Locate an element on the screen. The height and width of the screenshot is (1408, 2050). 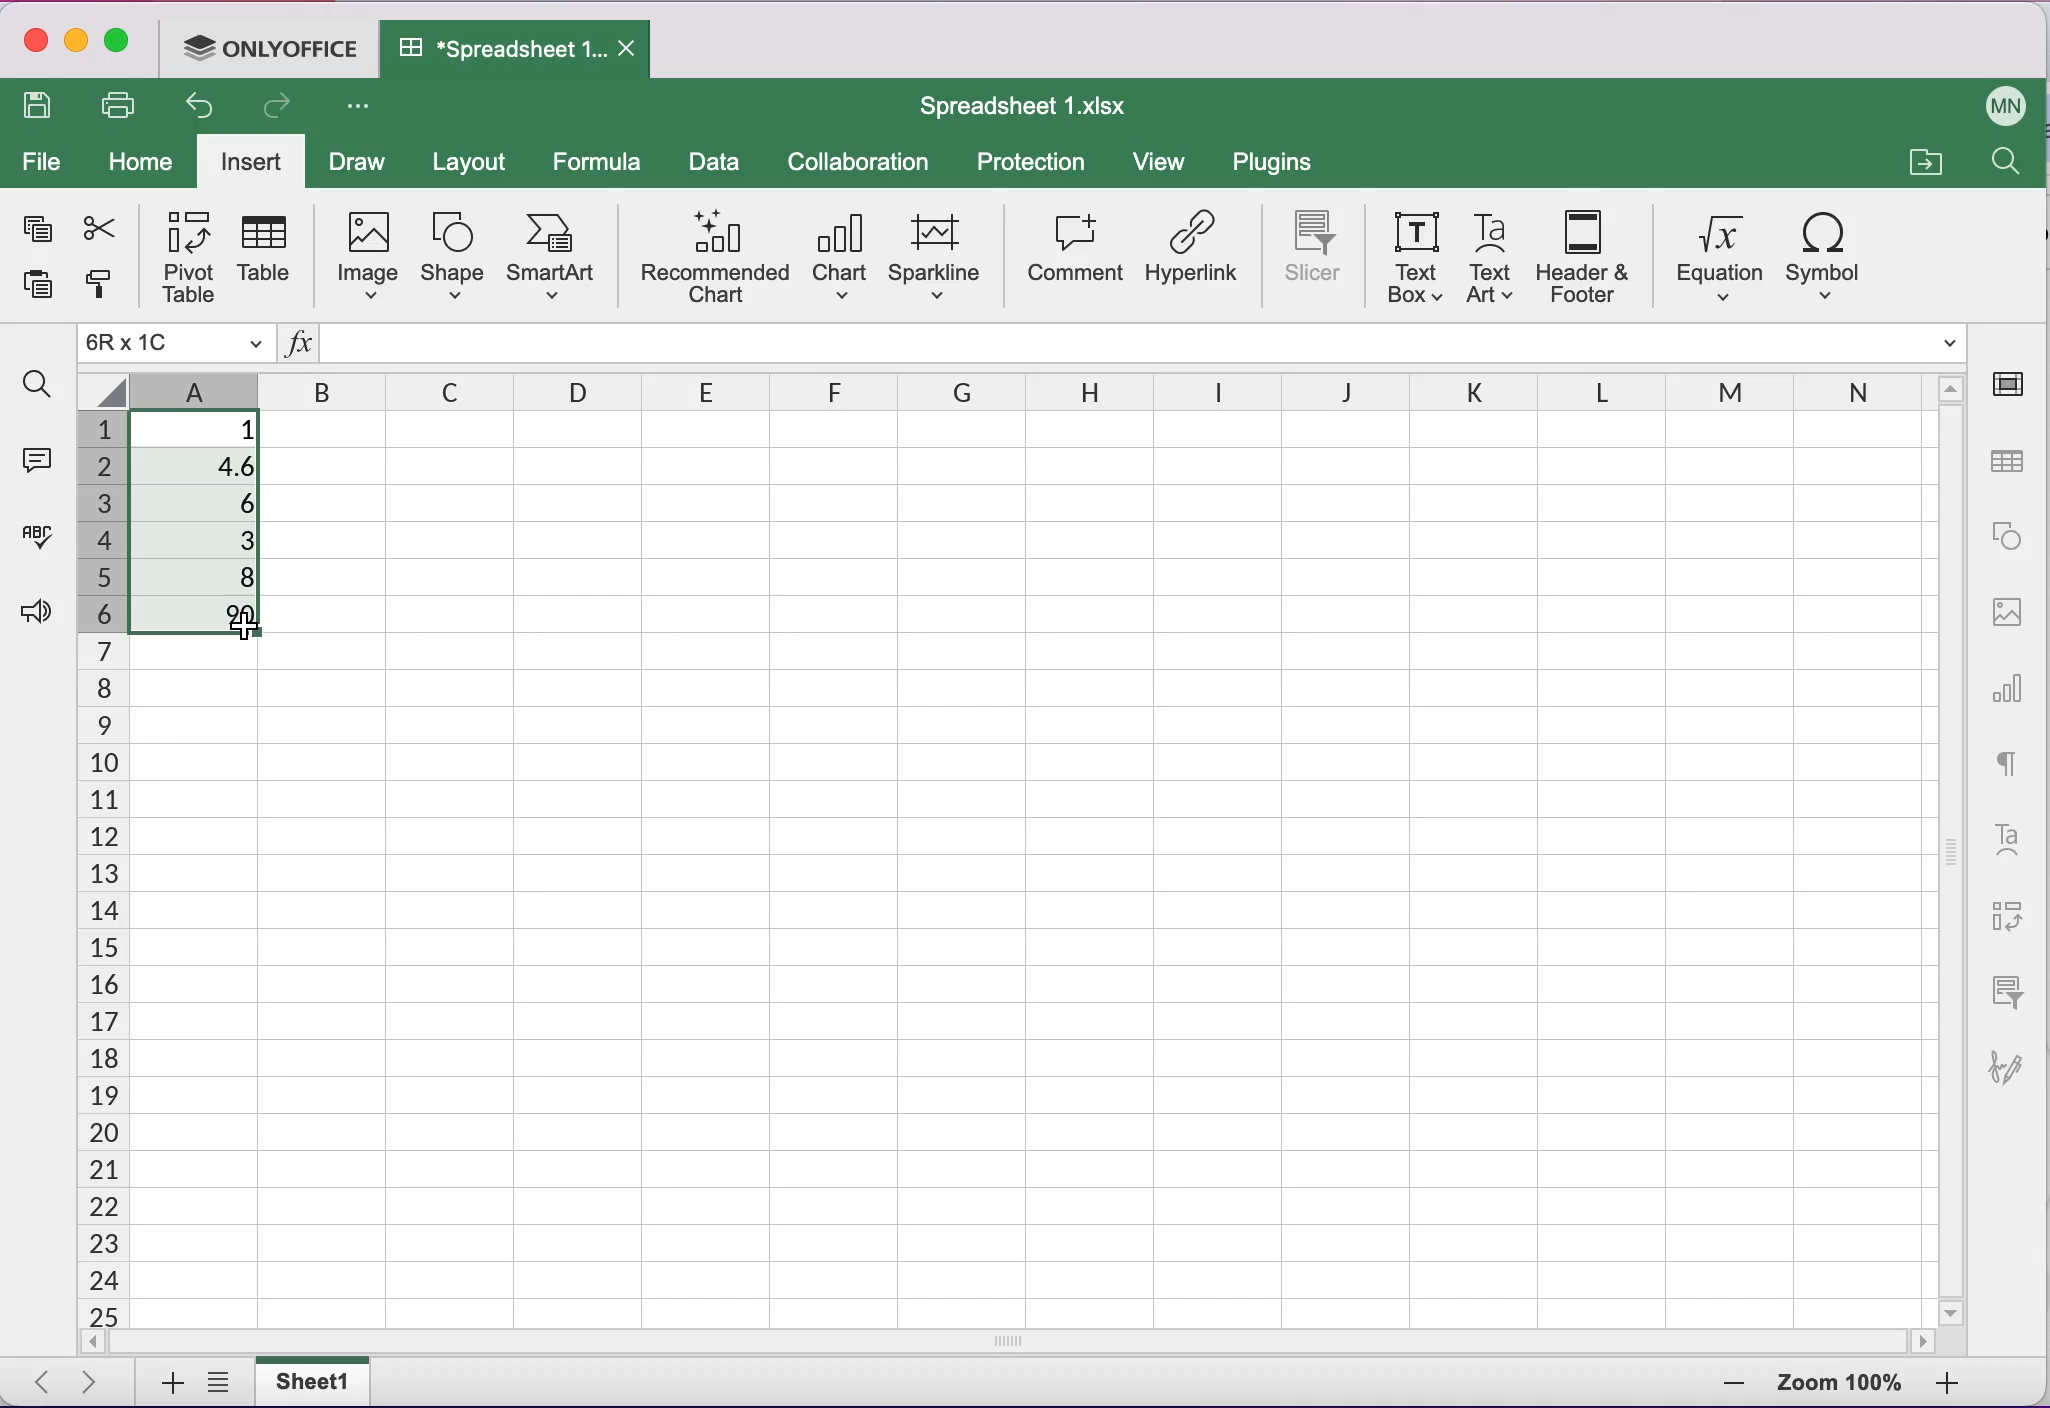
text is located at coordinates (2013, 767).